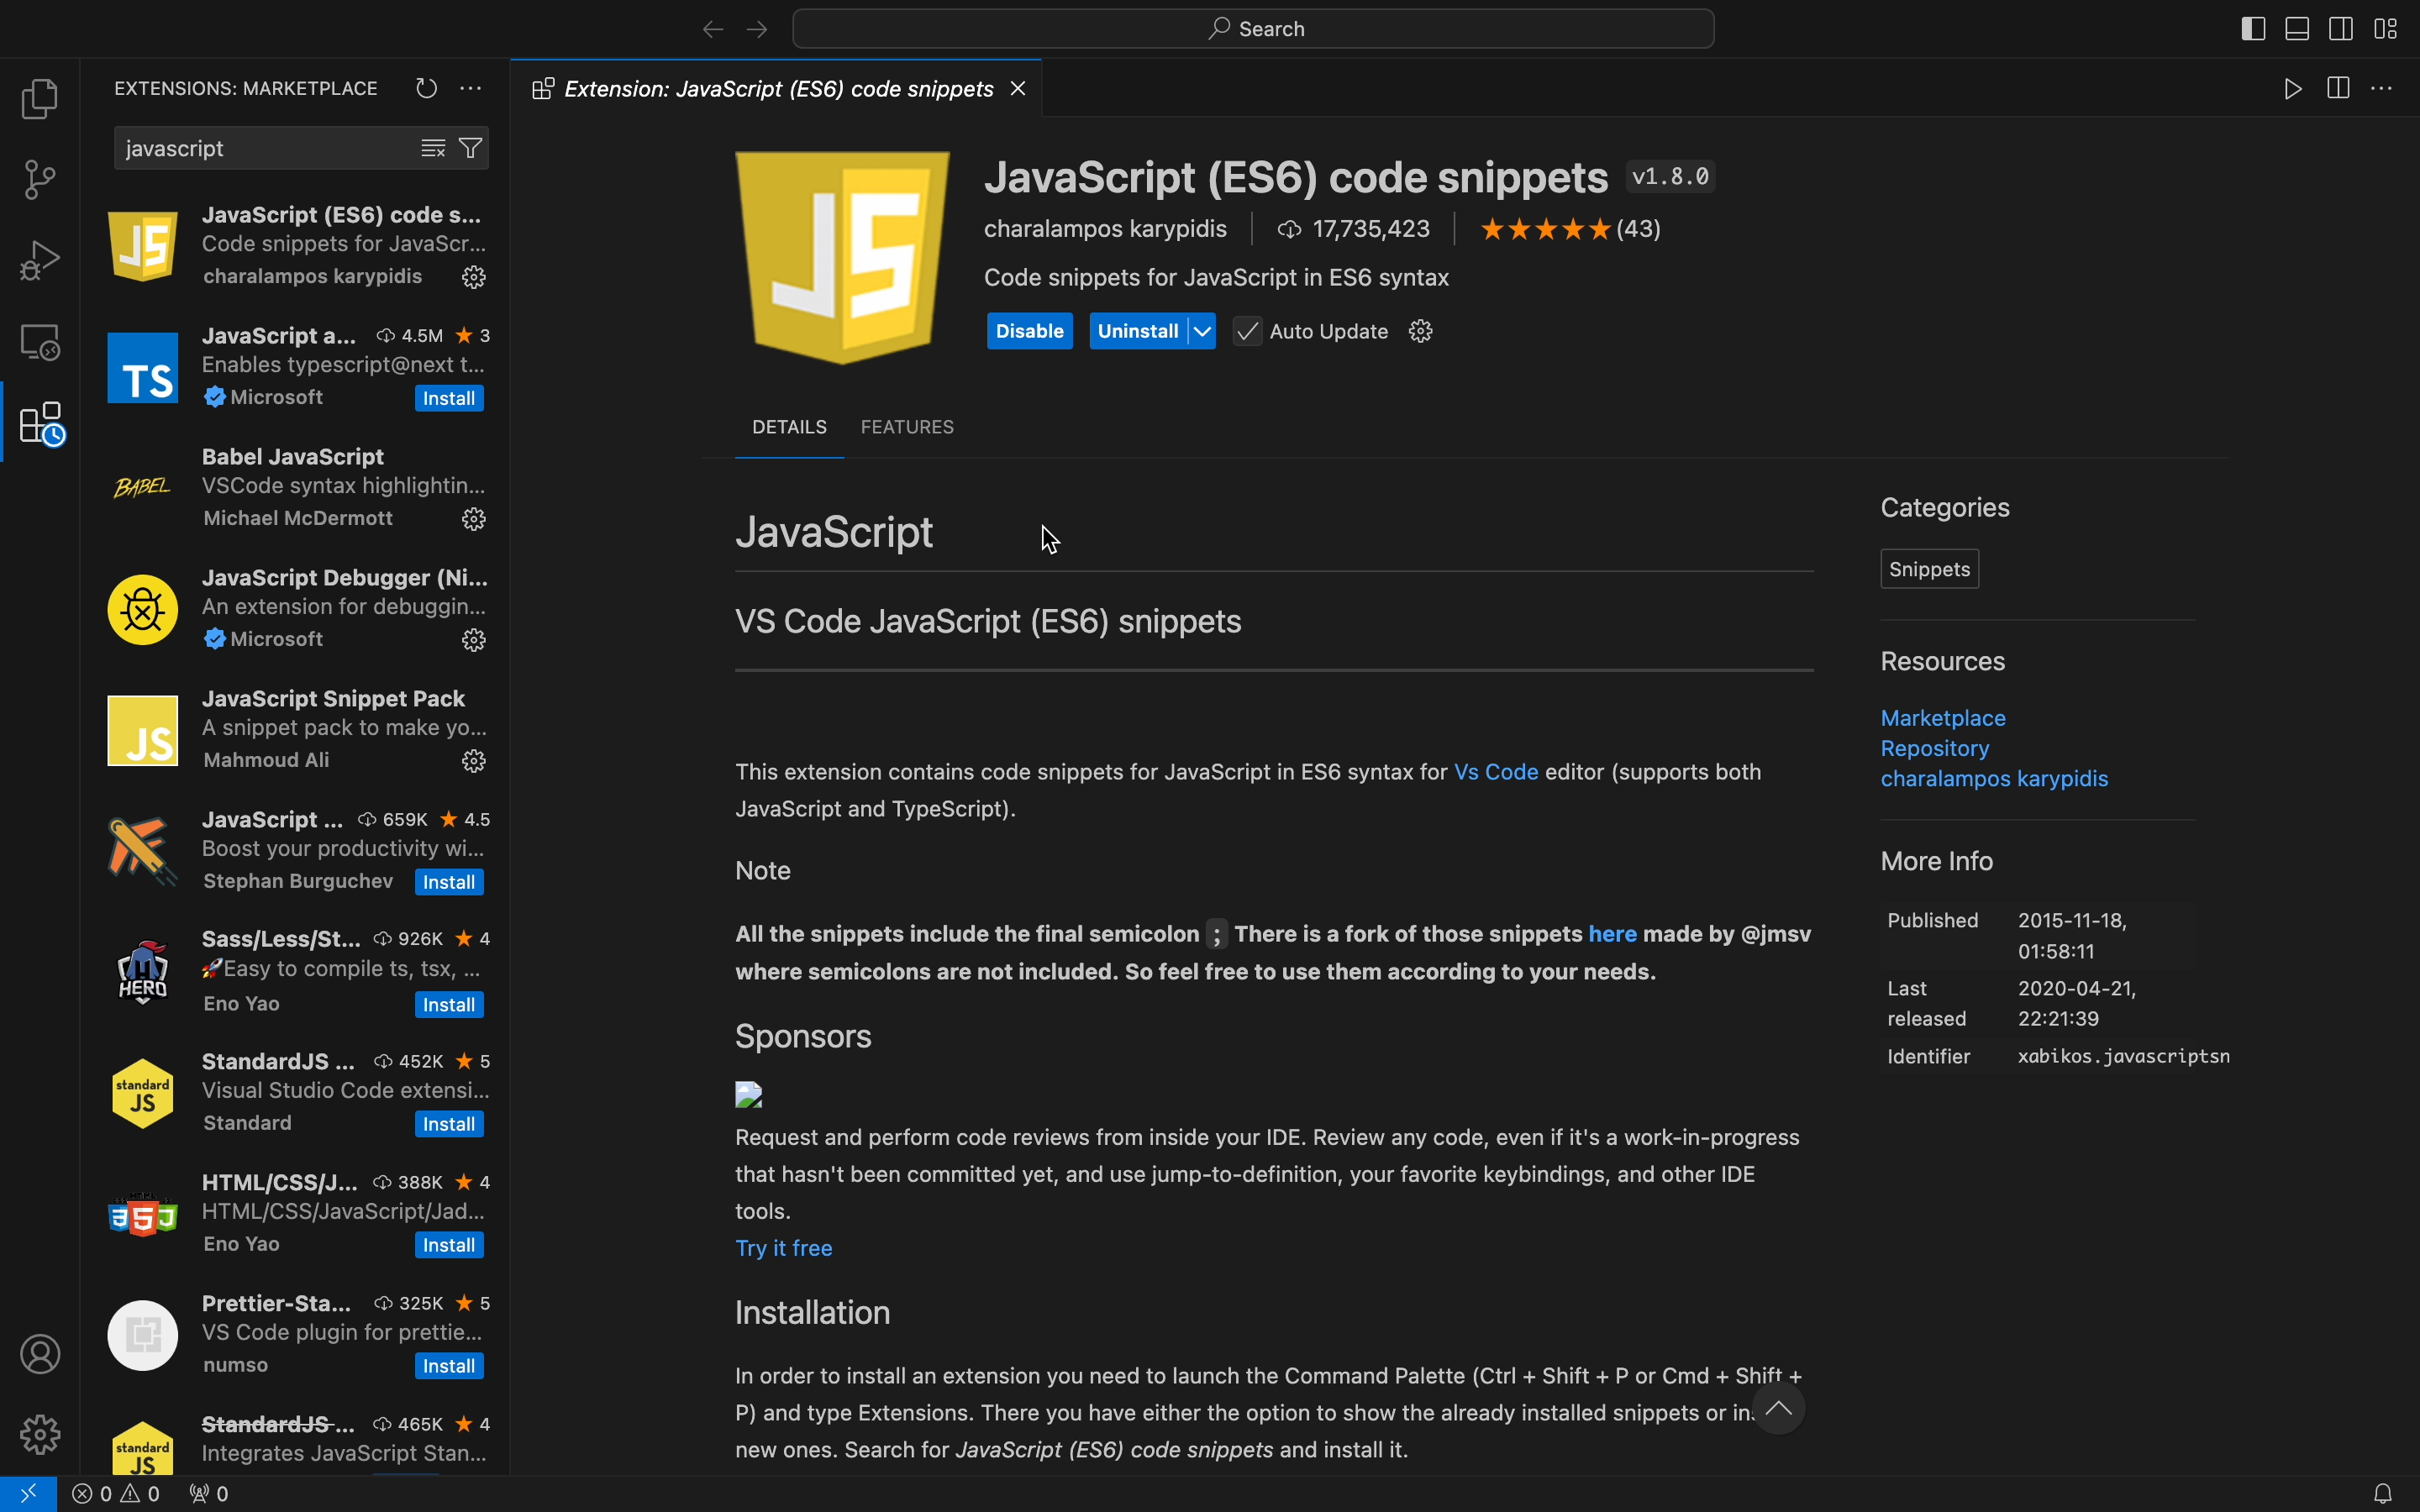 This screenshot has height=1512, width=2420. Describe the element at coordinates (295, 607) in the screenshot. I see `JavaScript Debugger (Ni...
An extension for debuggin...
2 Microsoft £23` at that location.